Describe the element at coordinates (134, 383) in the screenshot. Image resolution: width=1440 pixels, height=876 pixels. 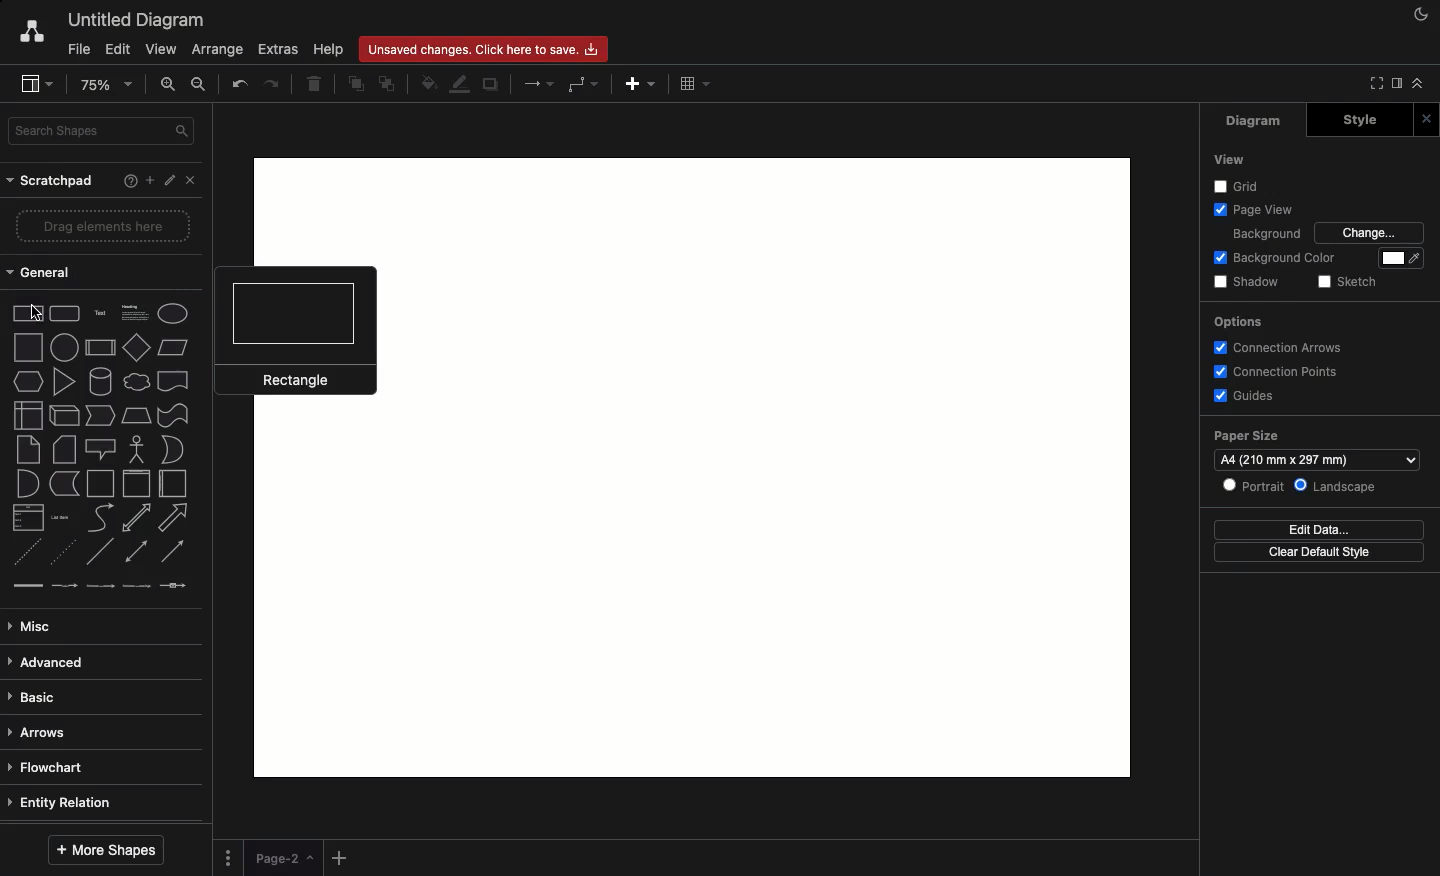
I see `cloud` at that location.